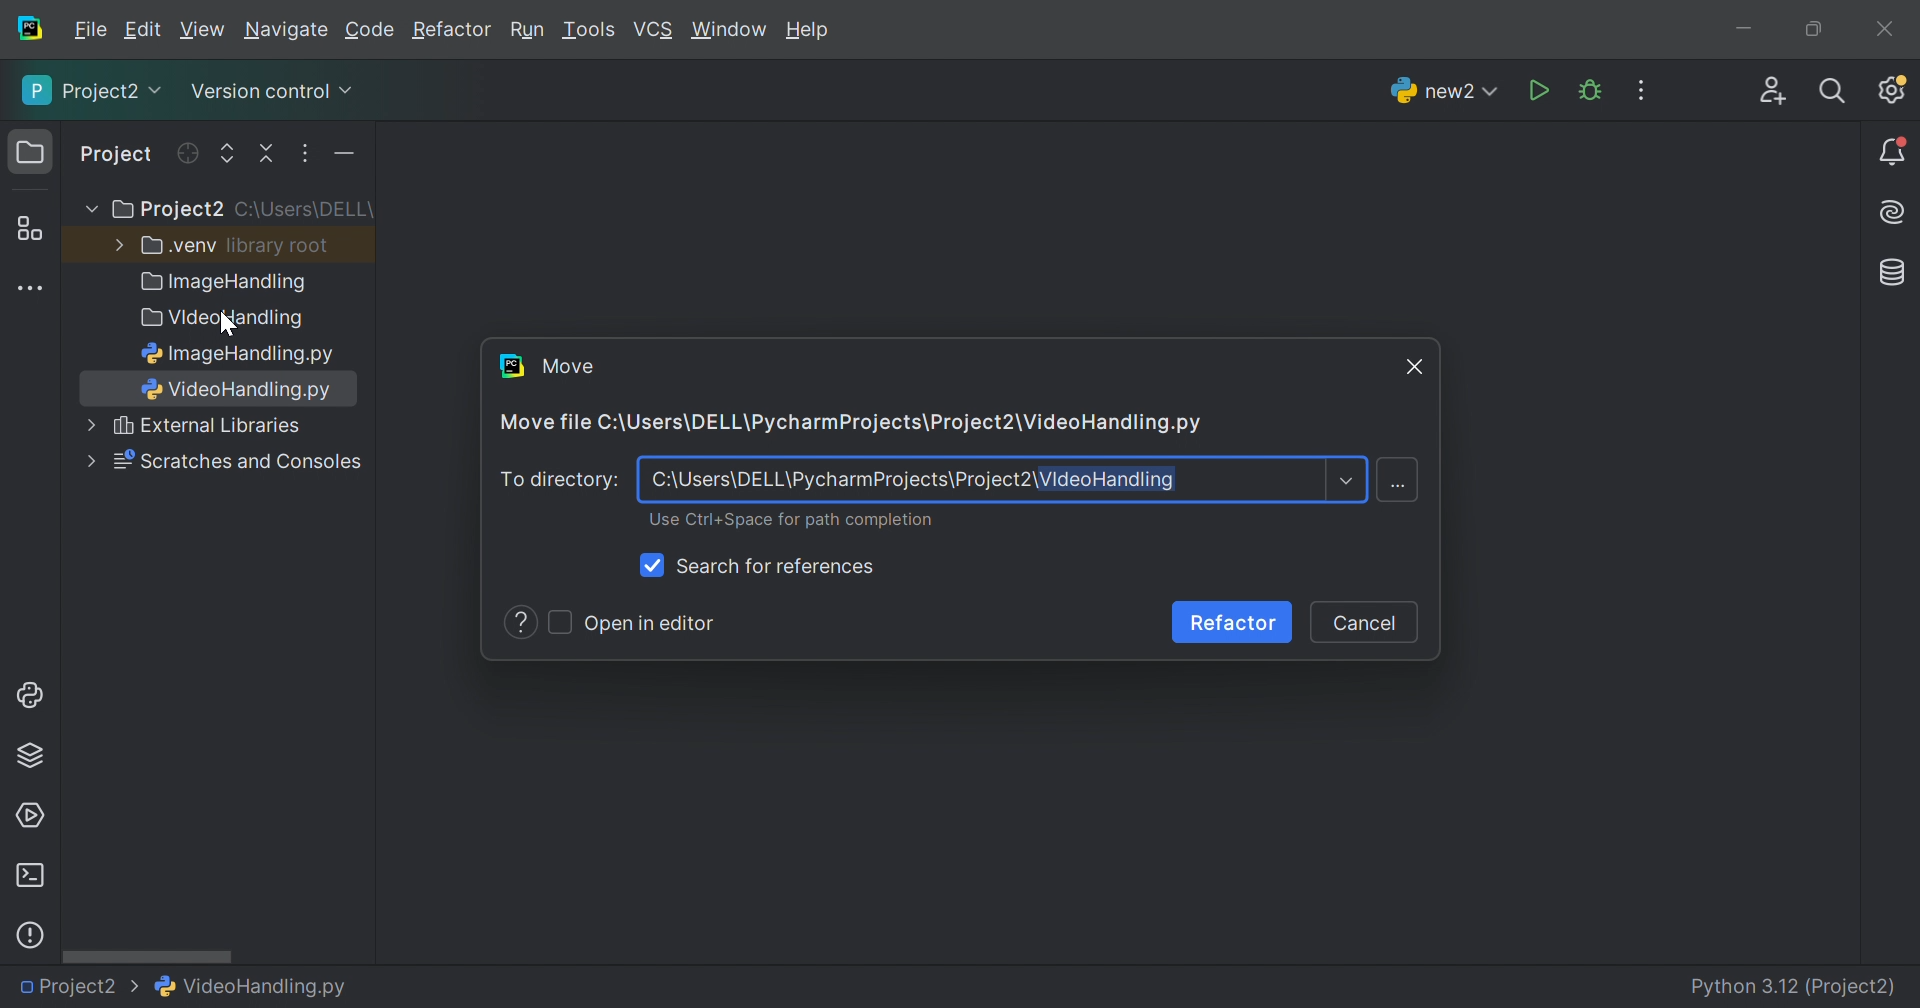 The width and height of the screenshot is (1920, 1008). What do you see at coordinates (1773, 94) in the screenshot?
I see `Code with me` at bounding box center [1773, 94].